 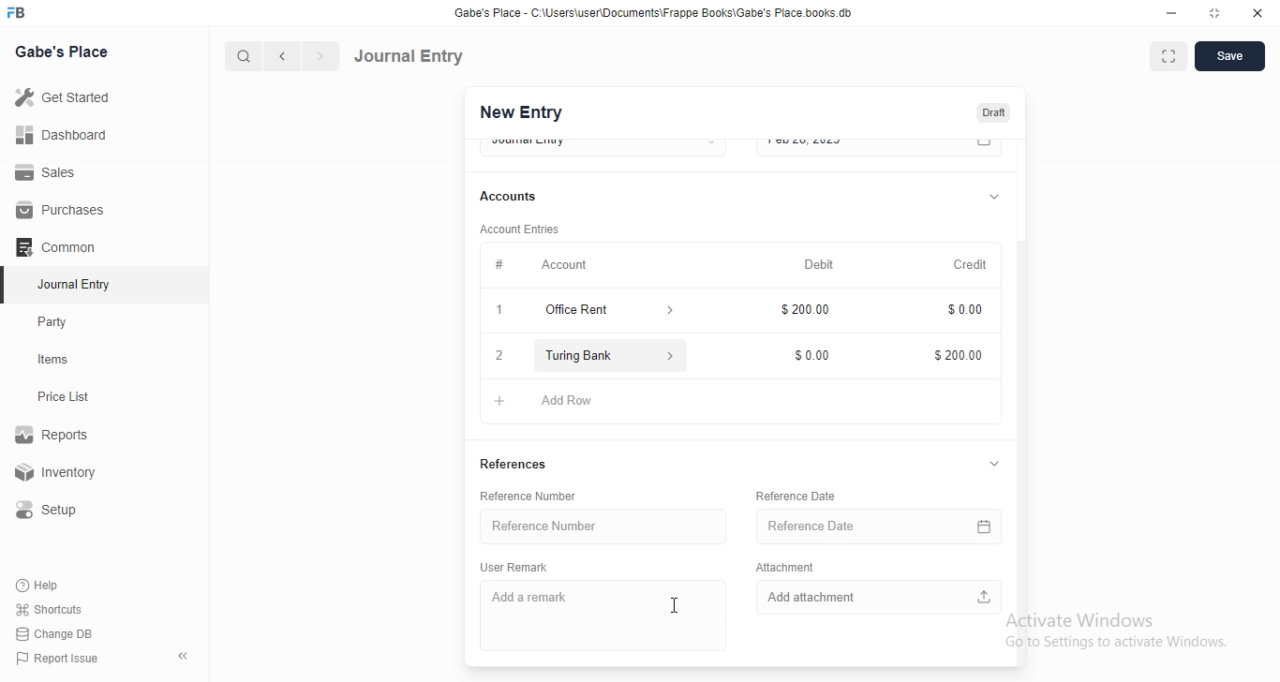 I want to click on Add attachment, so click(x=882, y=599).